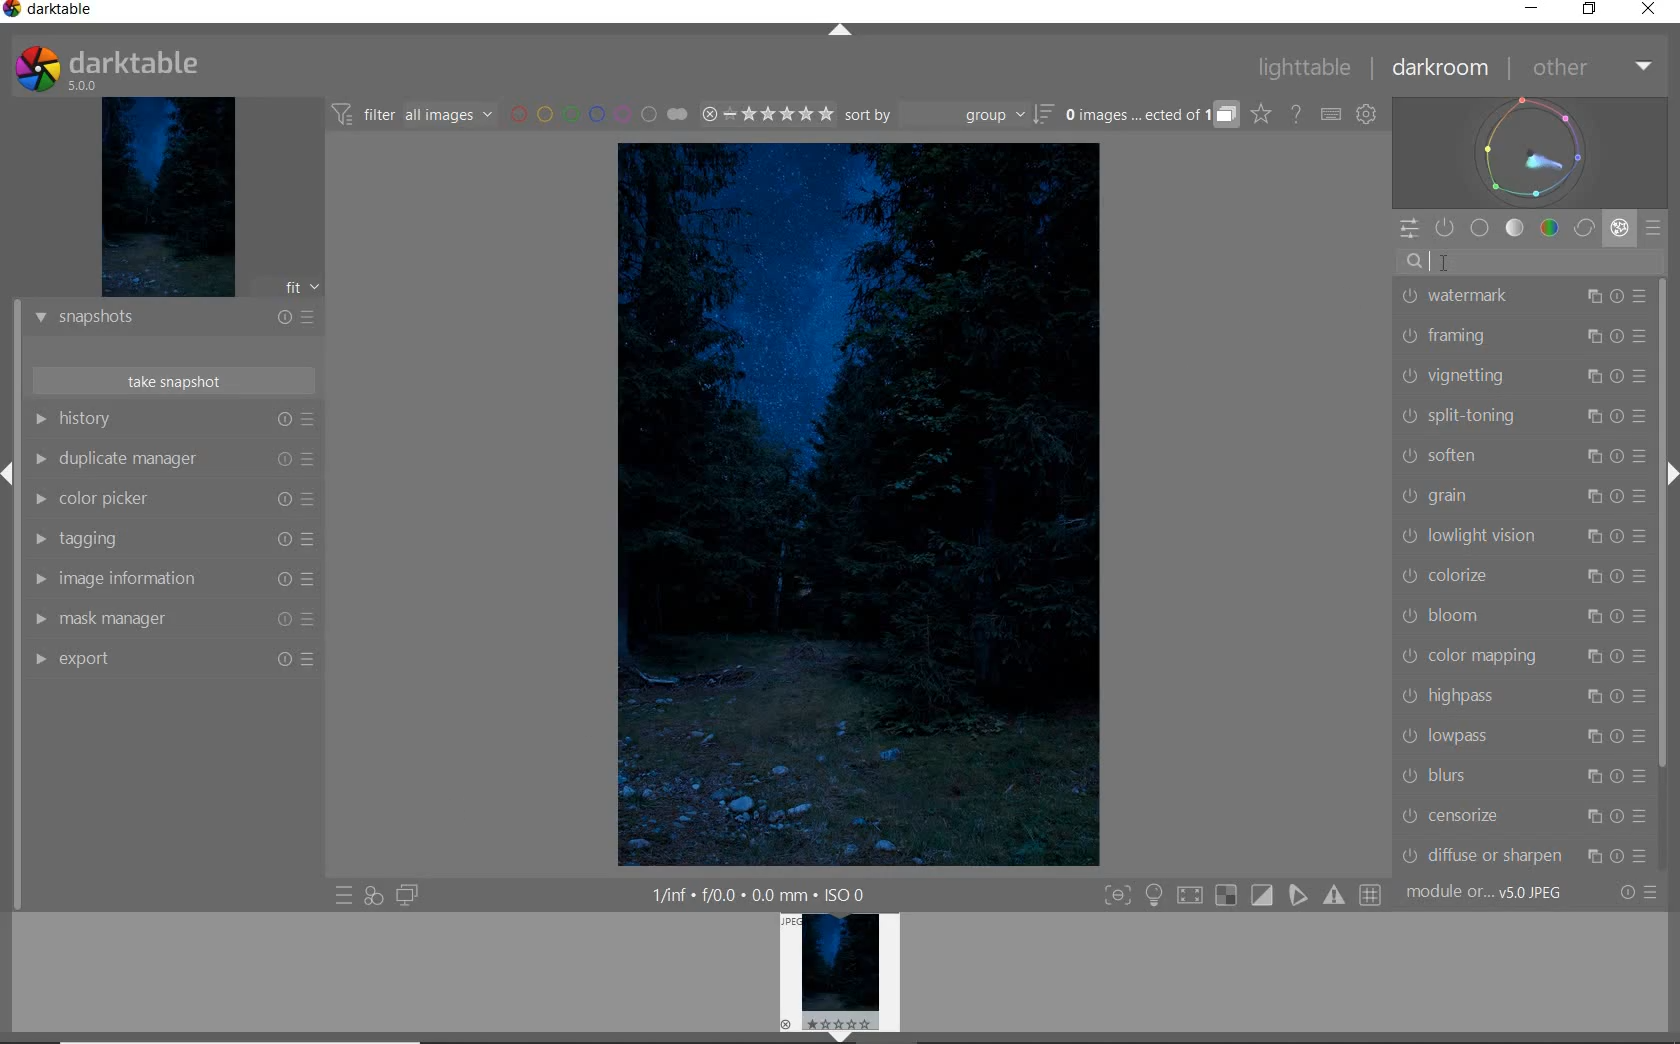 Image resolution: width=1680 pixels, height=1044 pixels. I want to click on TAGGING, so click(171, 539).